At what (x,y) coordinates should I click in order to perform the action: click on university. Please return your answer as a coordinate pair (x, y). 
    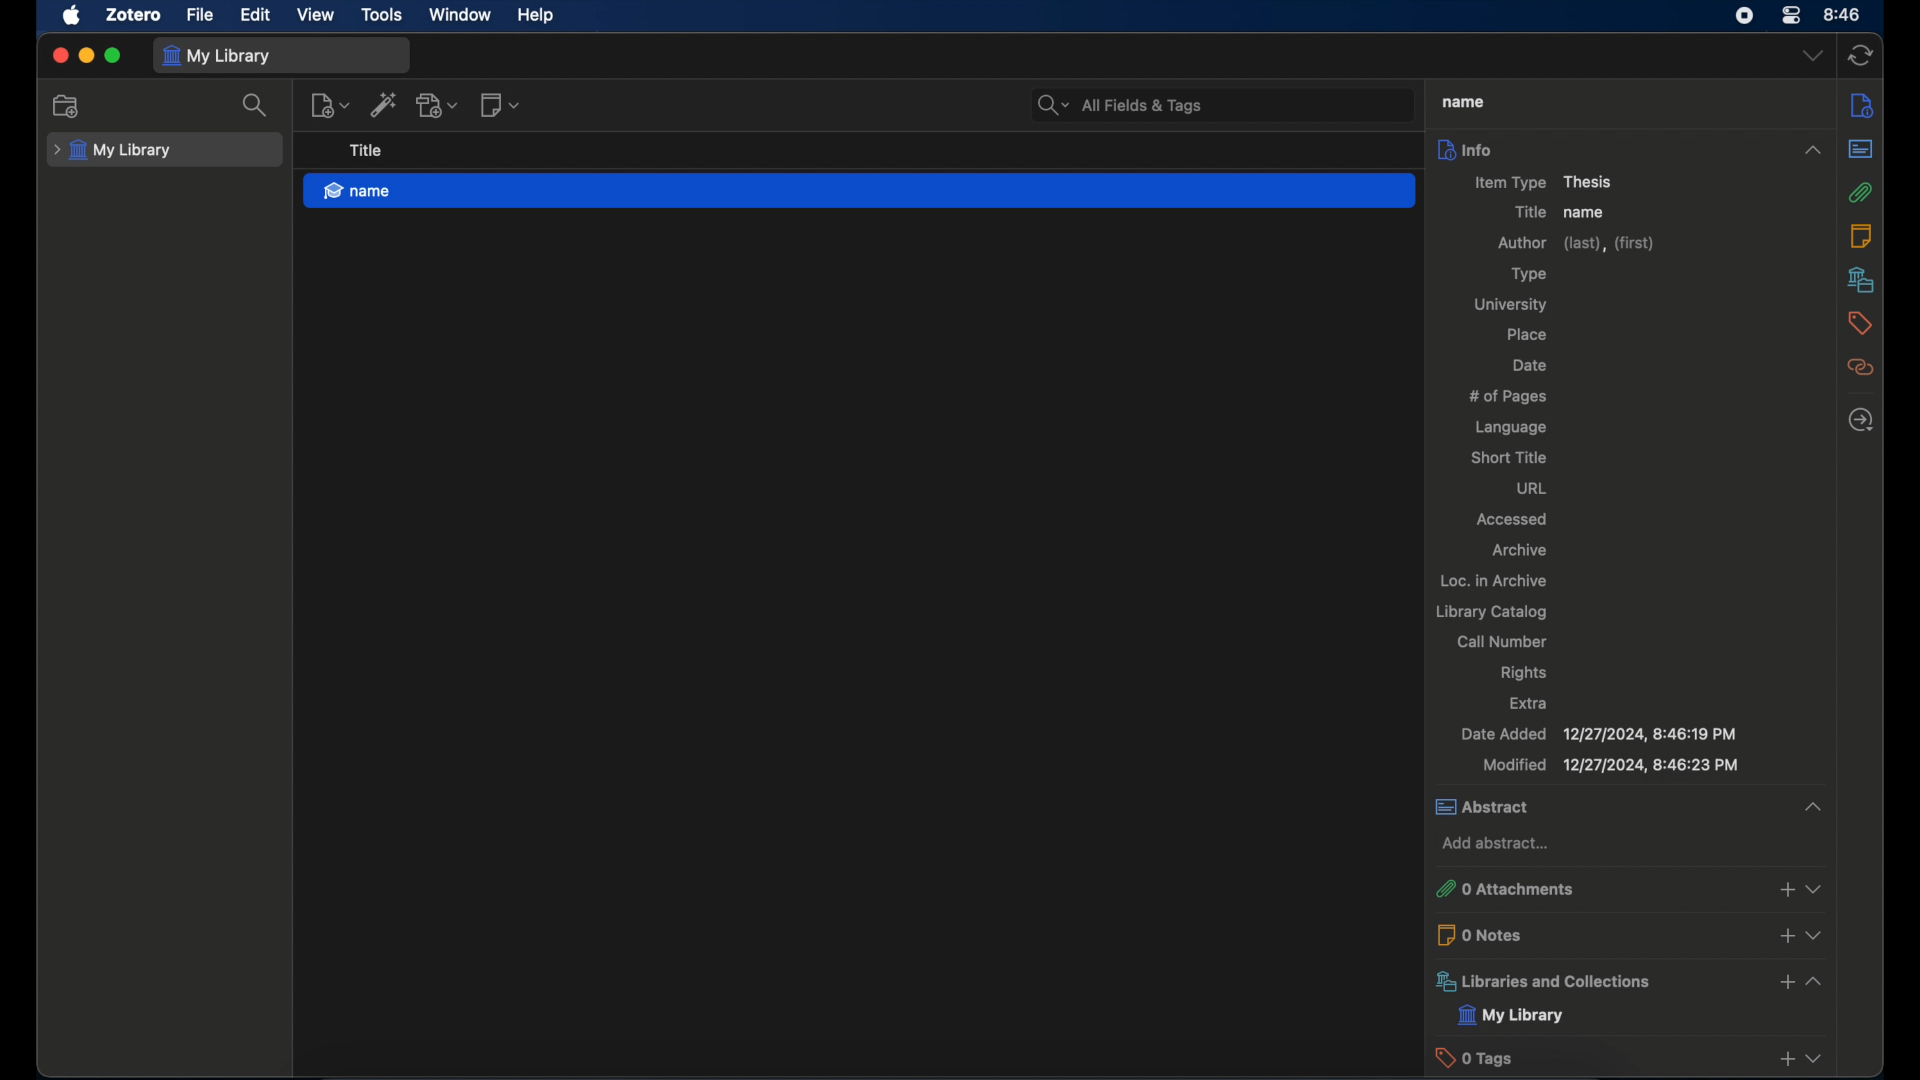
    Looking at the image, I should click on (1514, 305).